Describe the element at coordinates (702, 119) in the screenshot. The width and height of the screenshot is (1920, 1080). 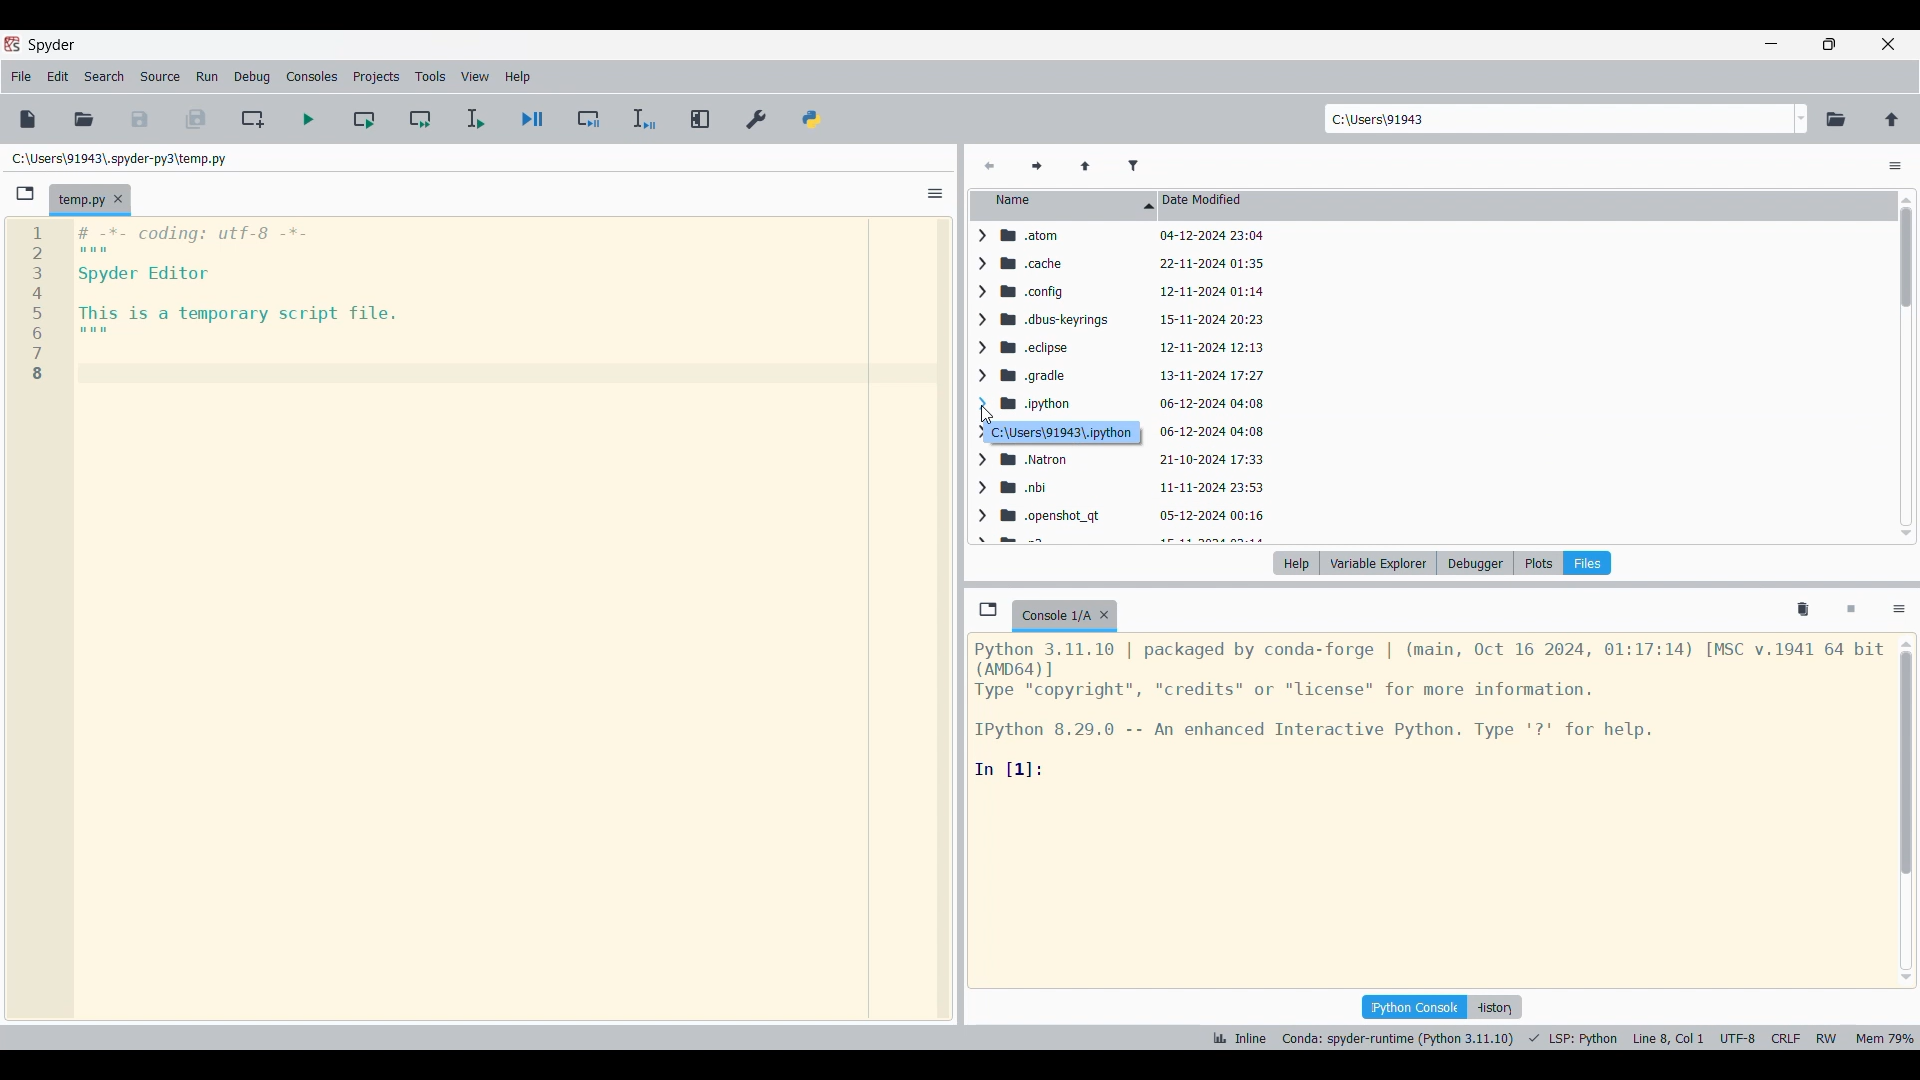
I see `Maximize current pane` at that location.